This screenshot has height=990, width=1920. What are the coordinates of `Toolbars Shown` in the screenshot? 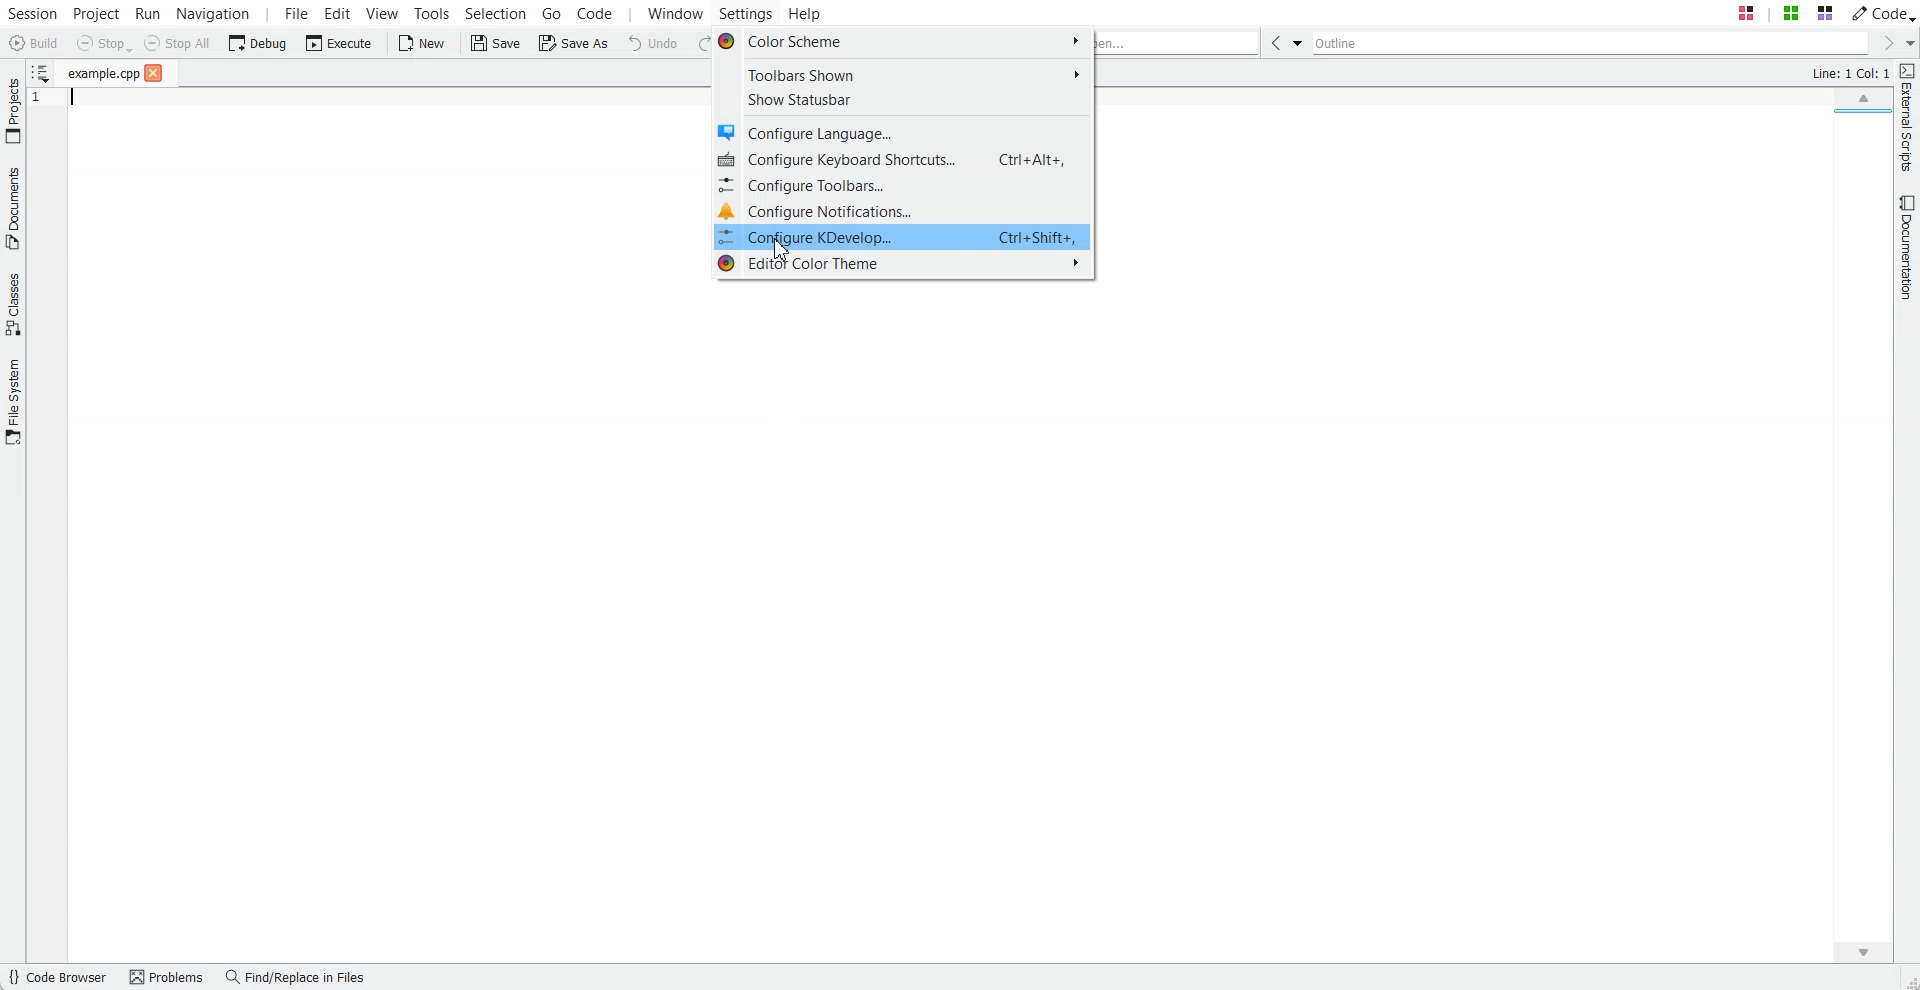 It's located at (903, 76).